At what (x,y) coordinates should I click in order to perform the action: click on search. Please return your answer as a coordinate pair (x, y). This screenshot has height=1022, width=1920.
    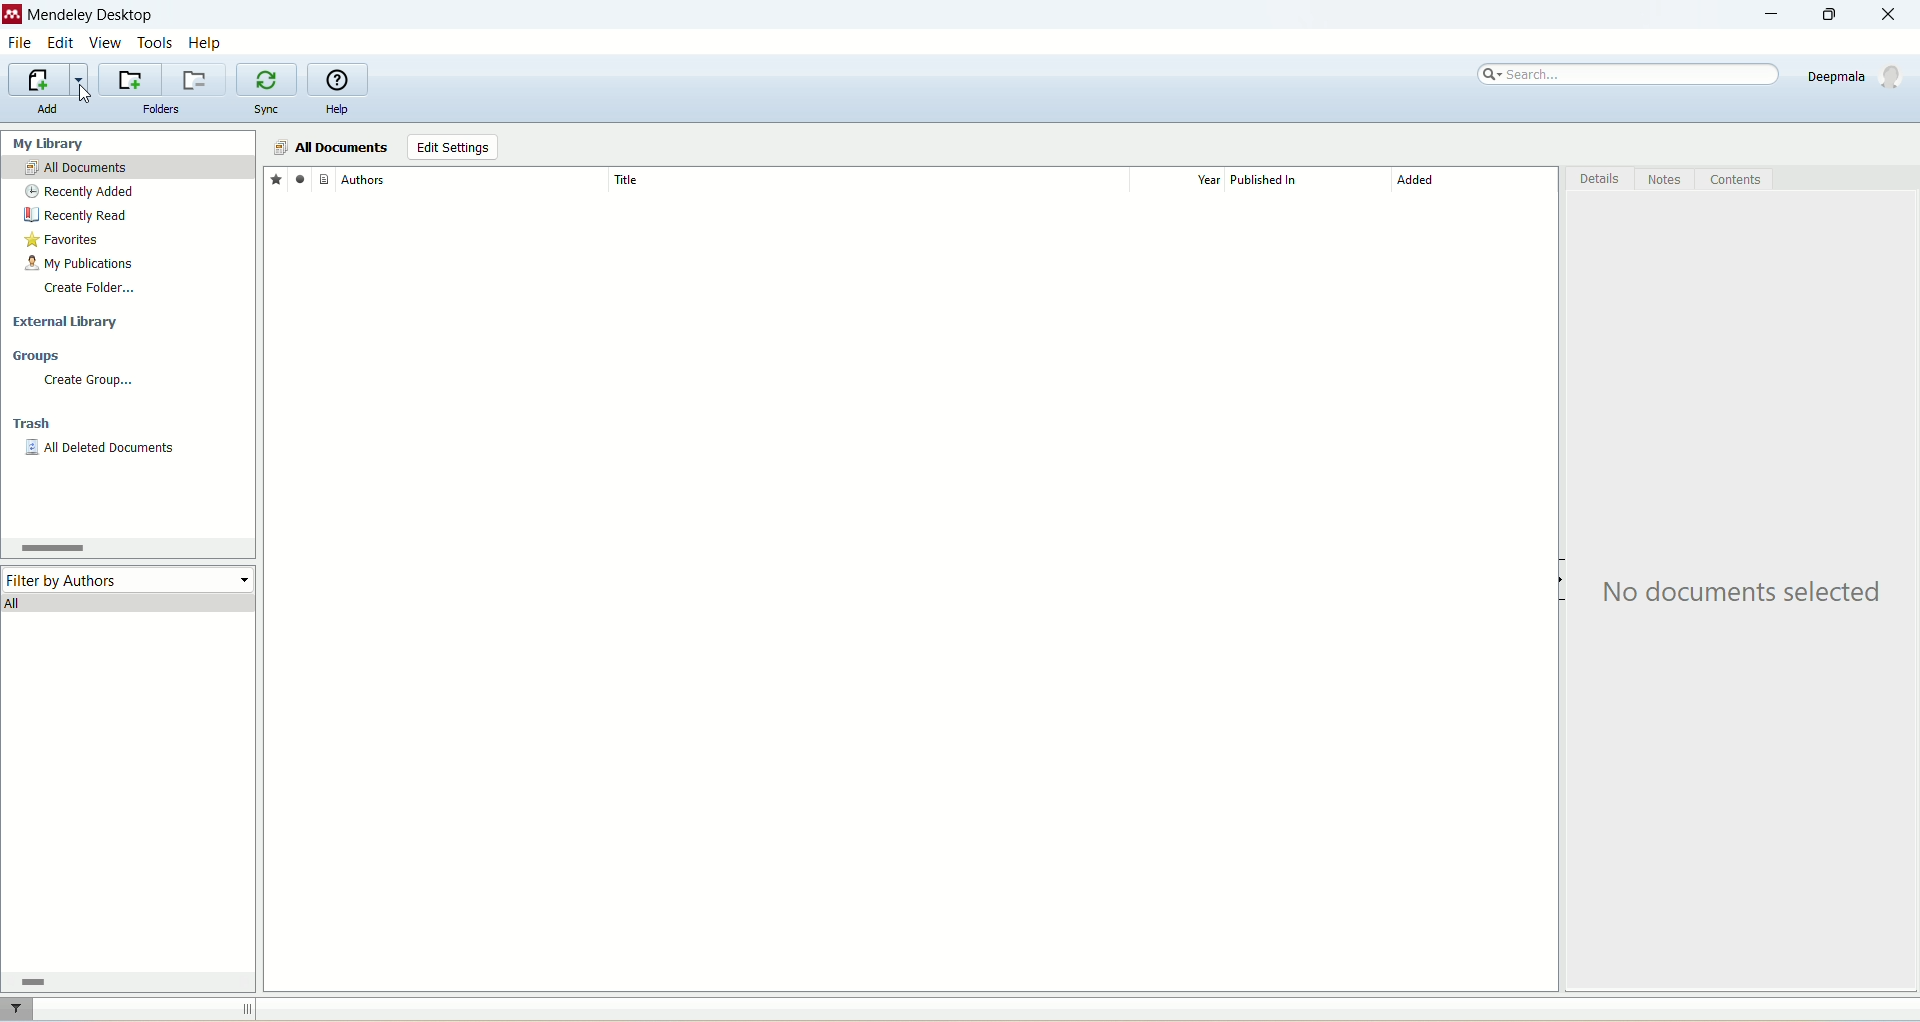
    Looking at the image, I should click on (1630, 75).